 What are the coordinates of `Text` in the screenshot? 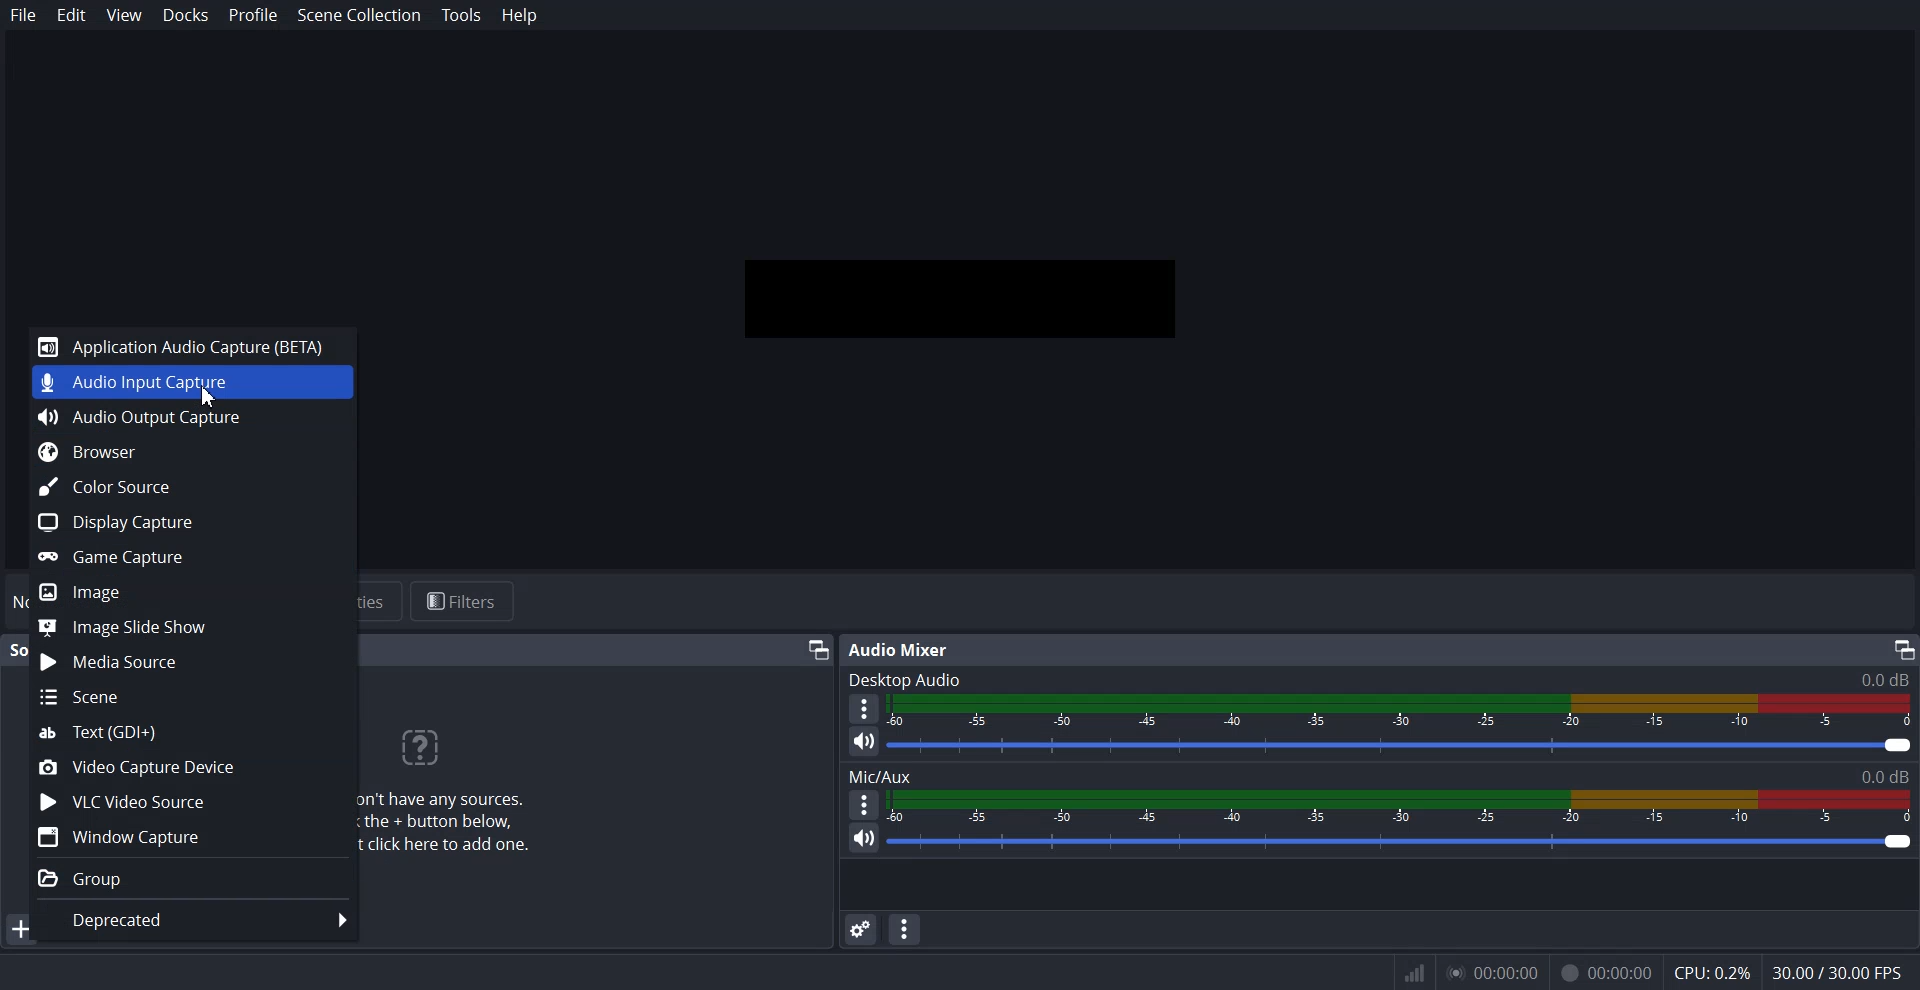 It's located at (898, 650).